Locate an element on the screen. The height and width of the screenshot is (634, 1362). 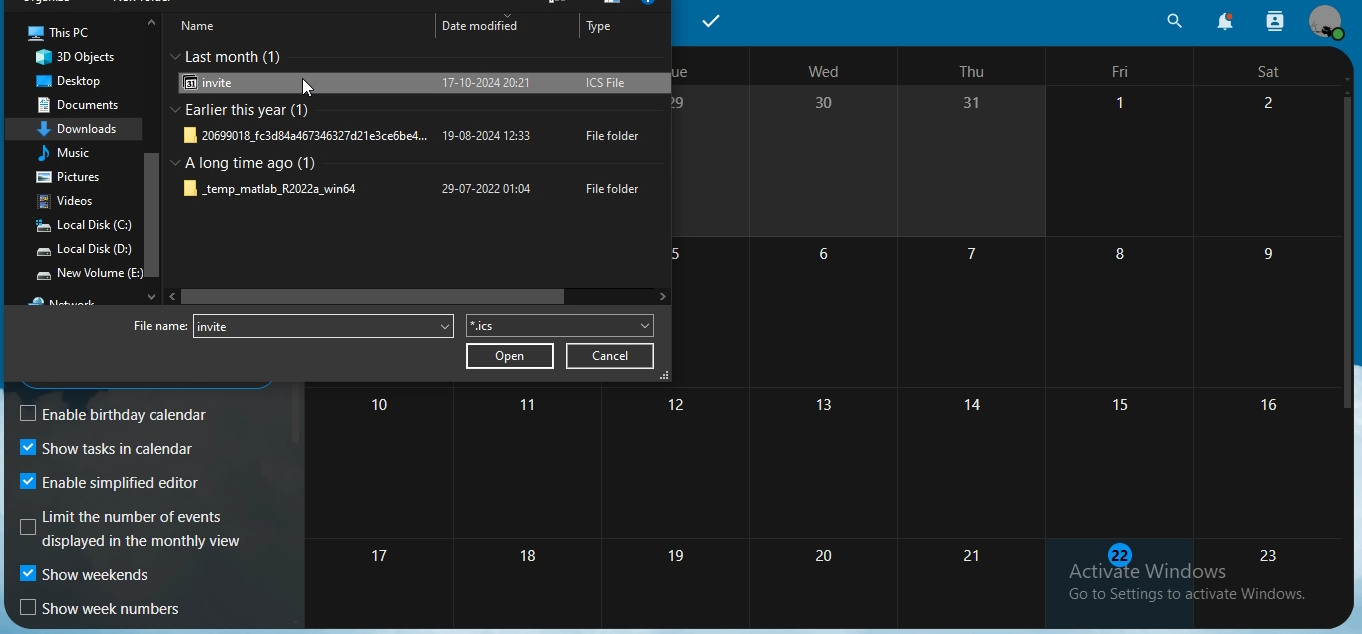
file folder is located at coordinates (415, 137).